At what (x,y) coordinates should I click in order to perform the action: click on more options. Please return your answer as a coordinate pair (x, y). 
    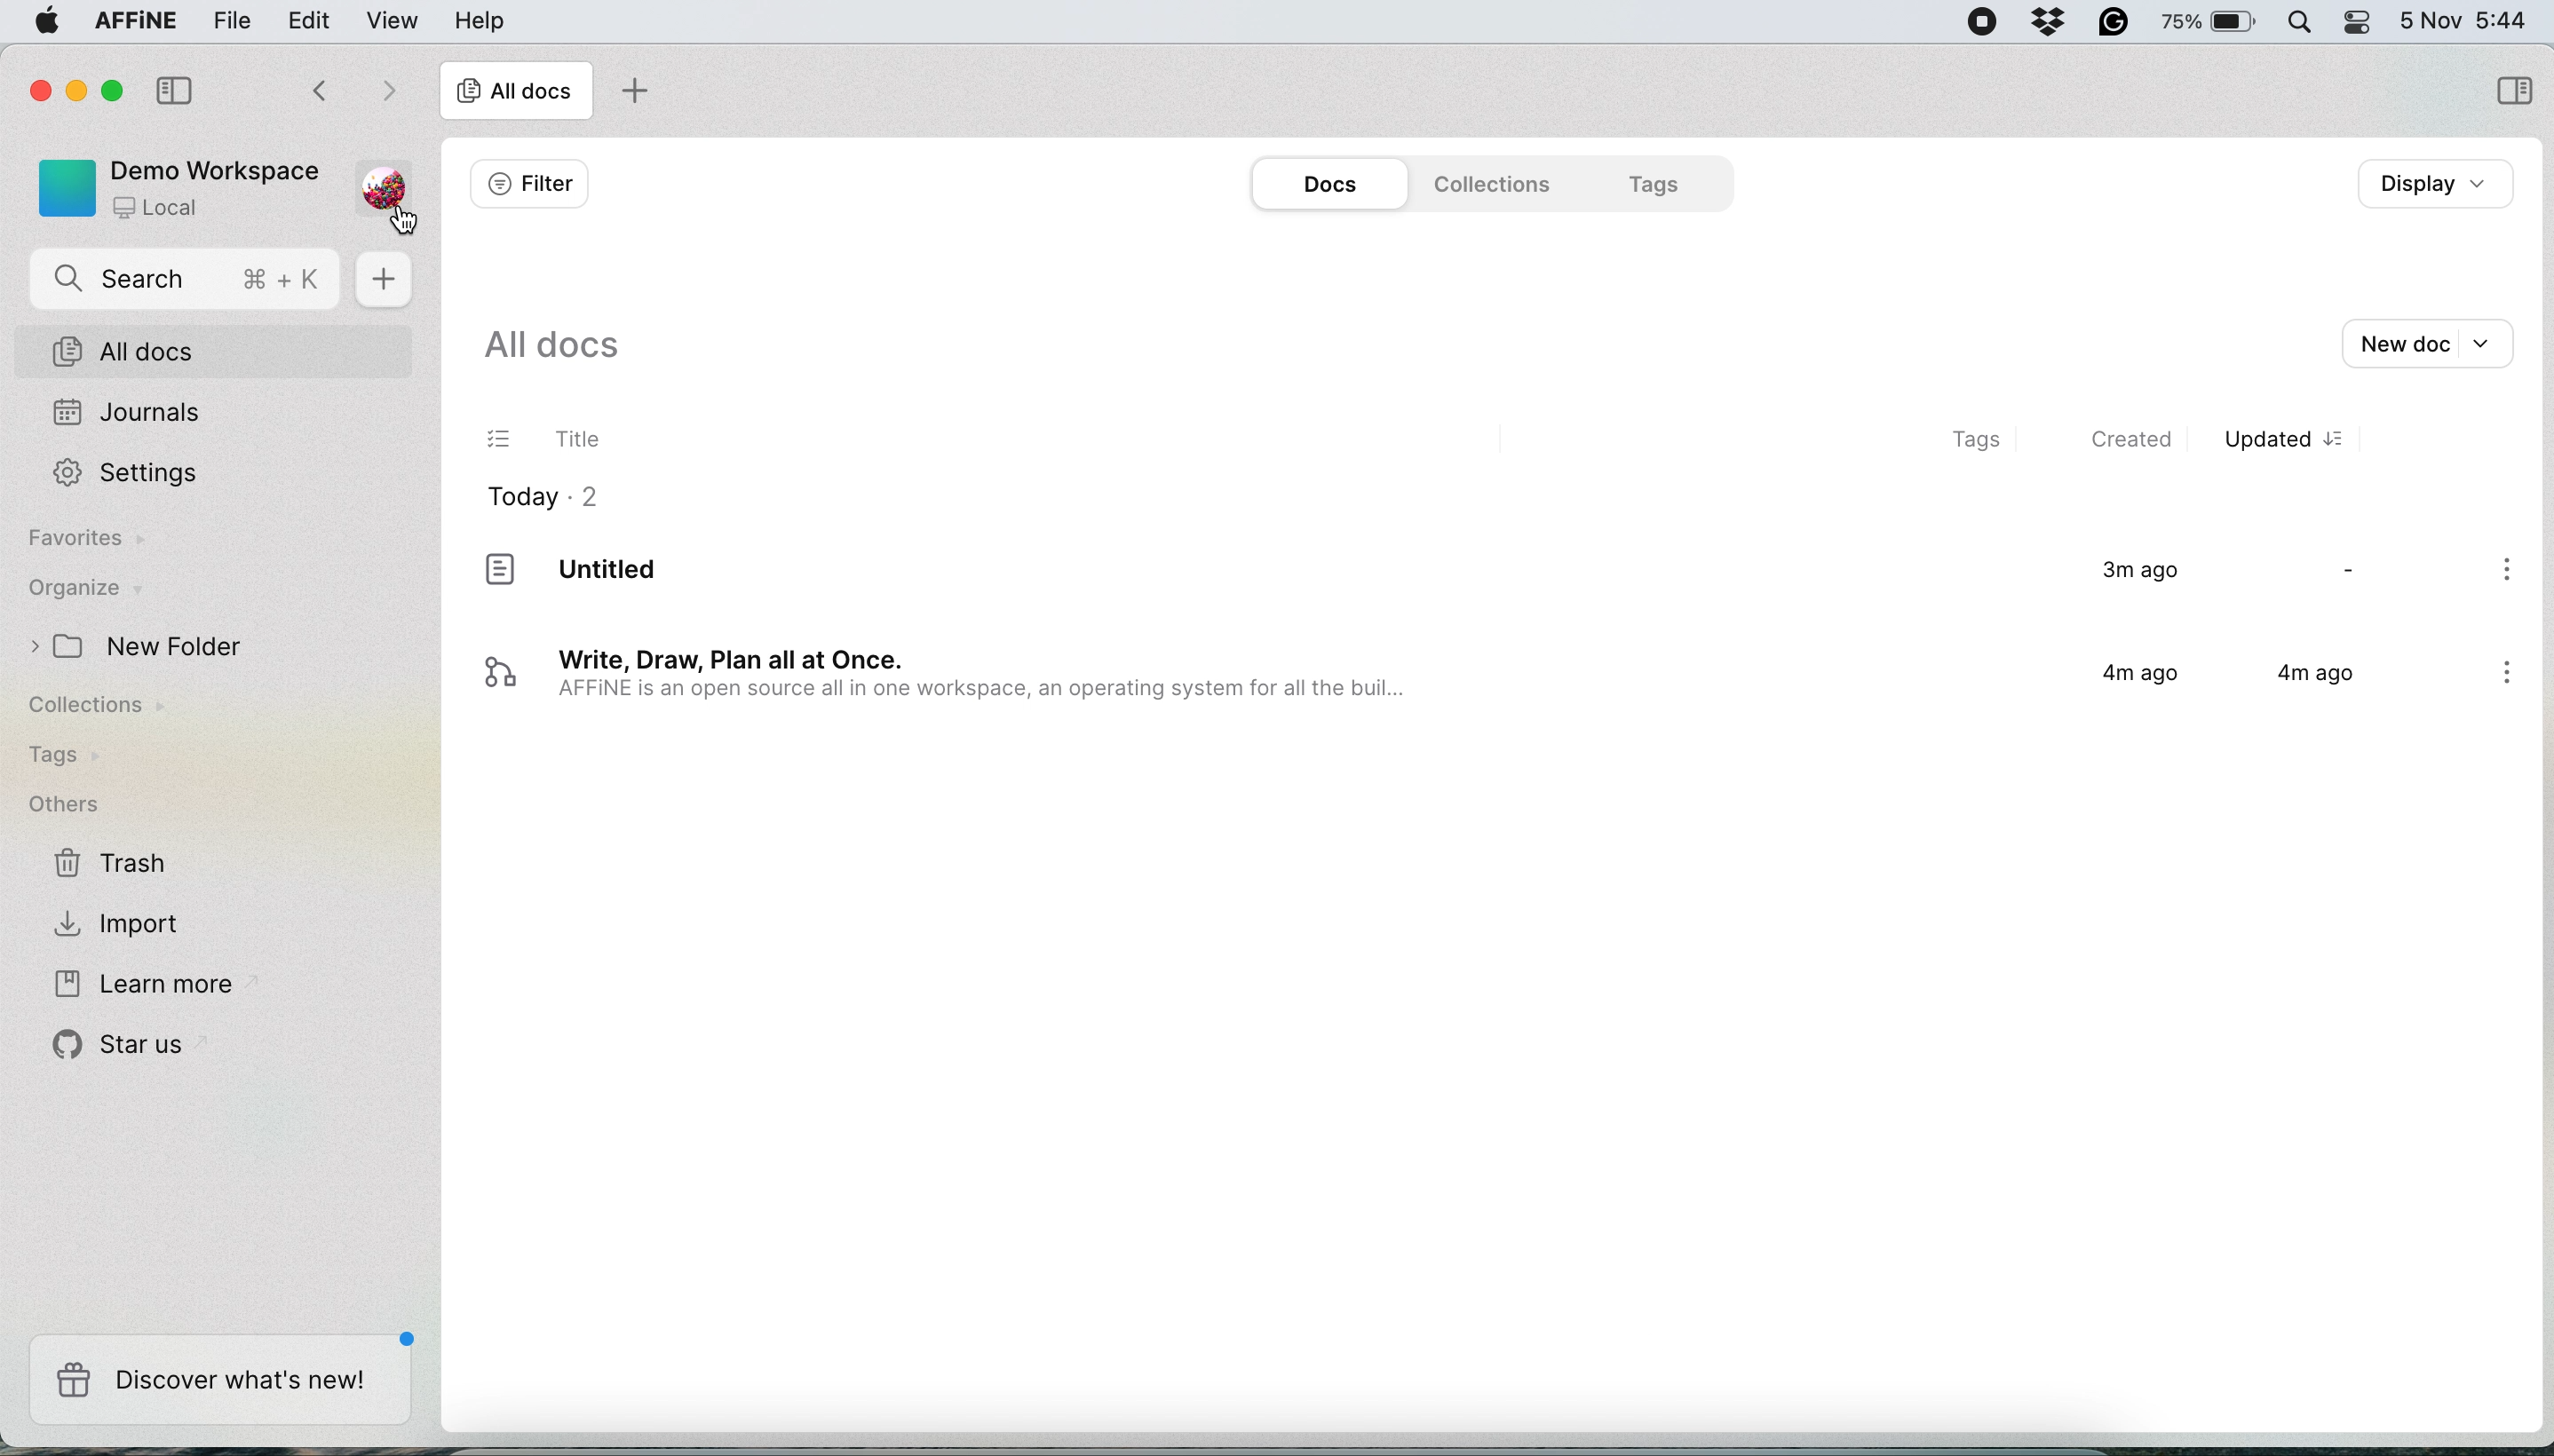
    Looking at the image, I should click on (2511, 572).